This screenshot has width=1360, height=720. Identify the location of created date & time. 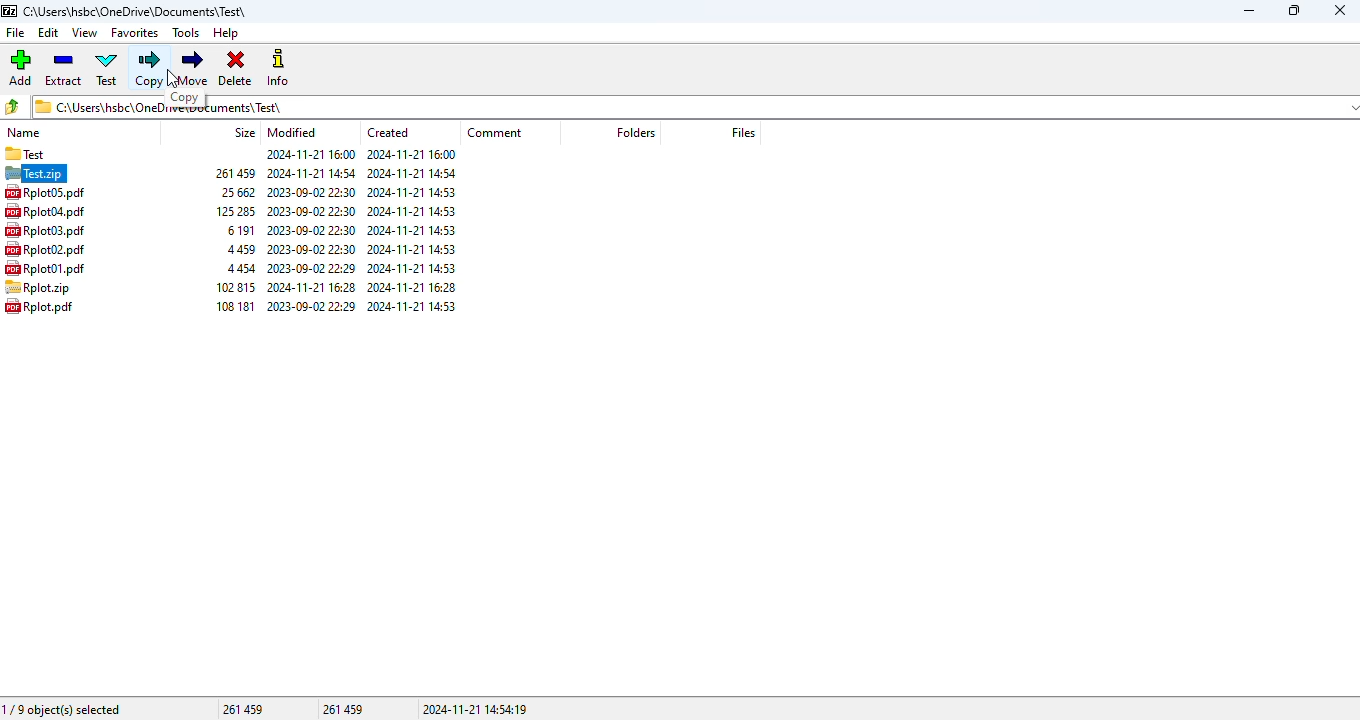
(412, 268).